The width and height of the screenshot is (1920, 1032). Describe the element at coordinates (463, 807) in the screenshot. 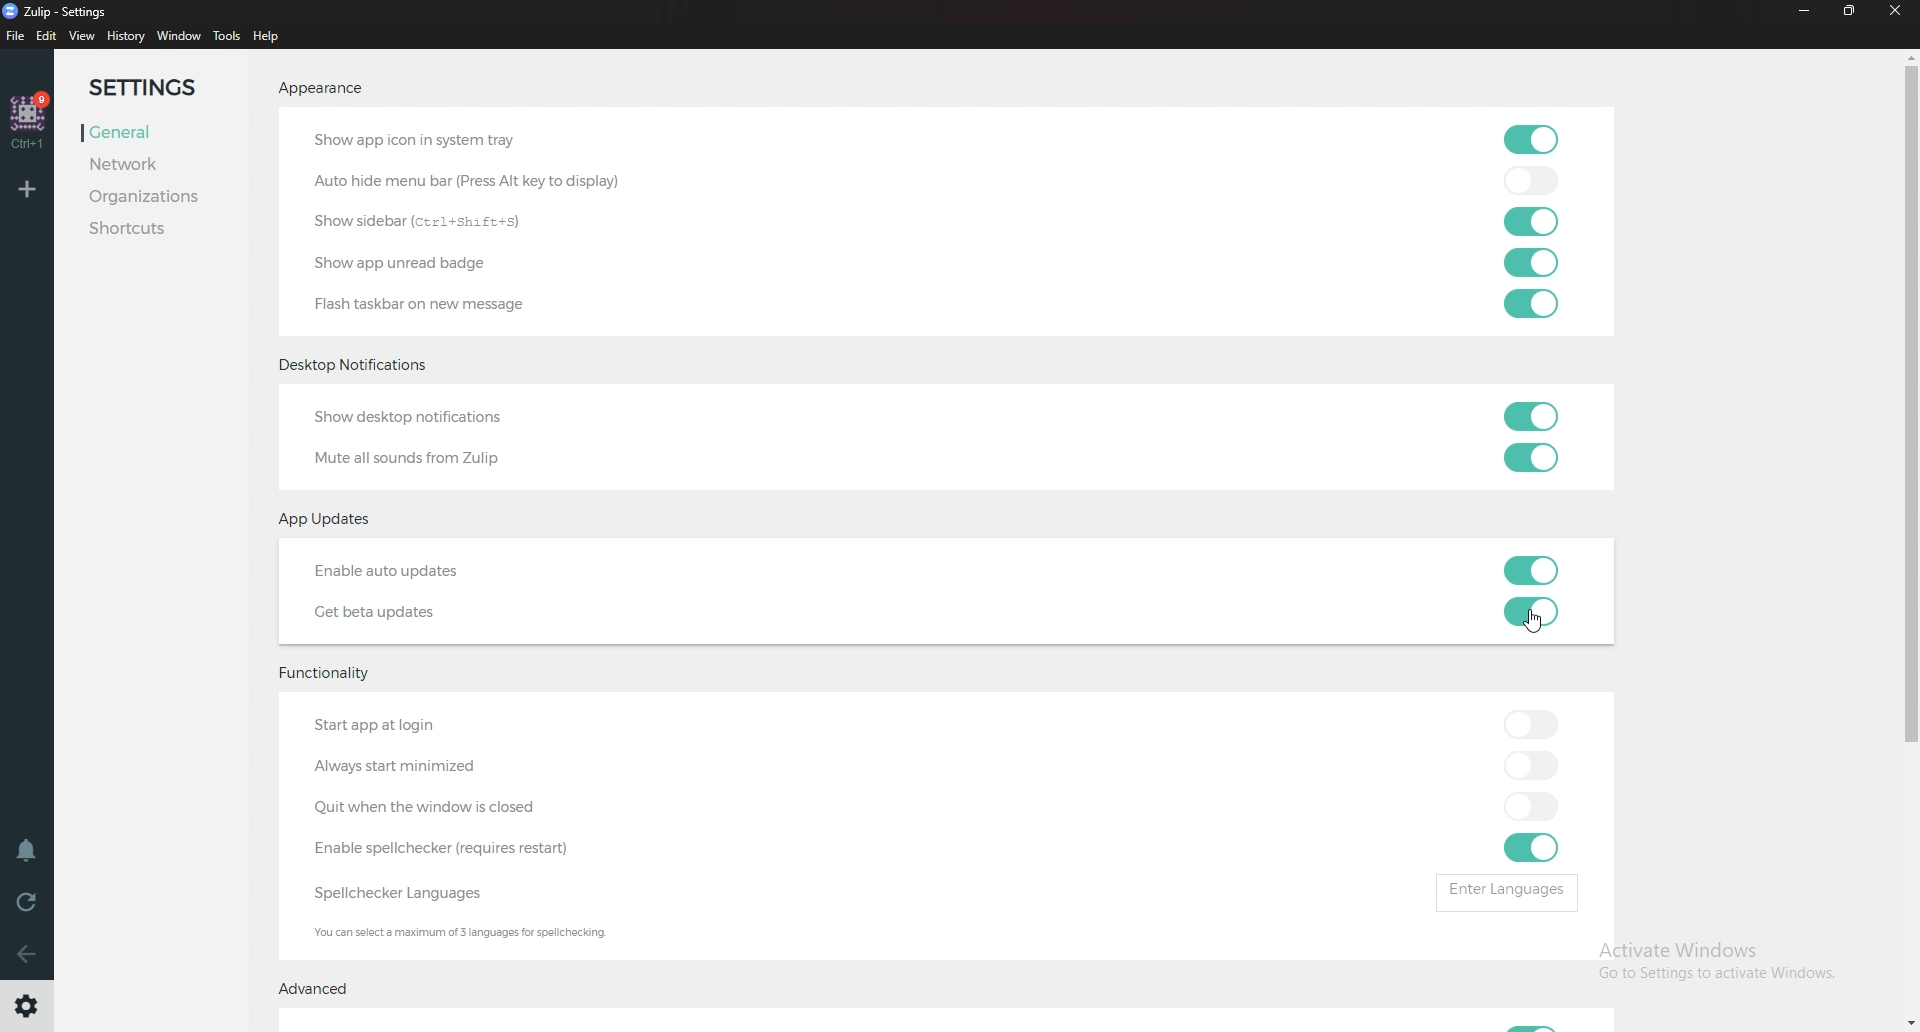

I see `Quit when Windows closed` at that location.